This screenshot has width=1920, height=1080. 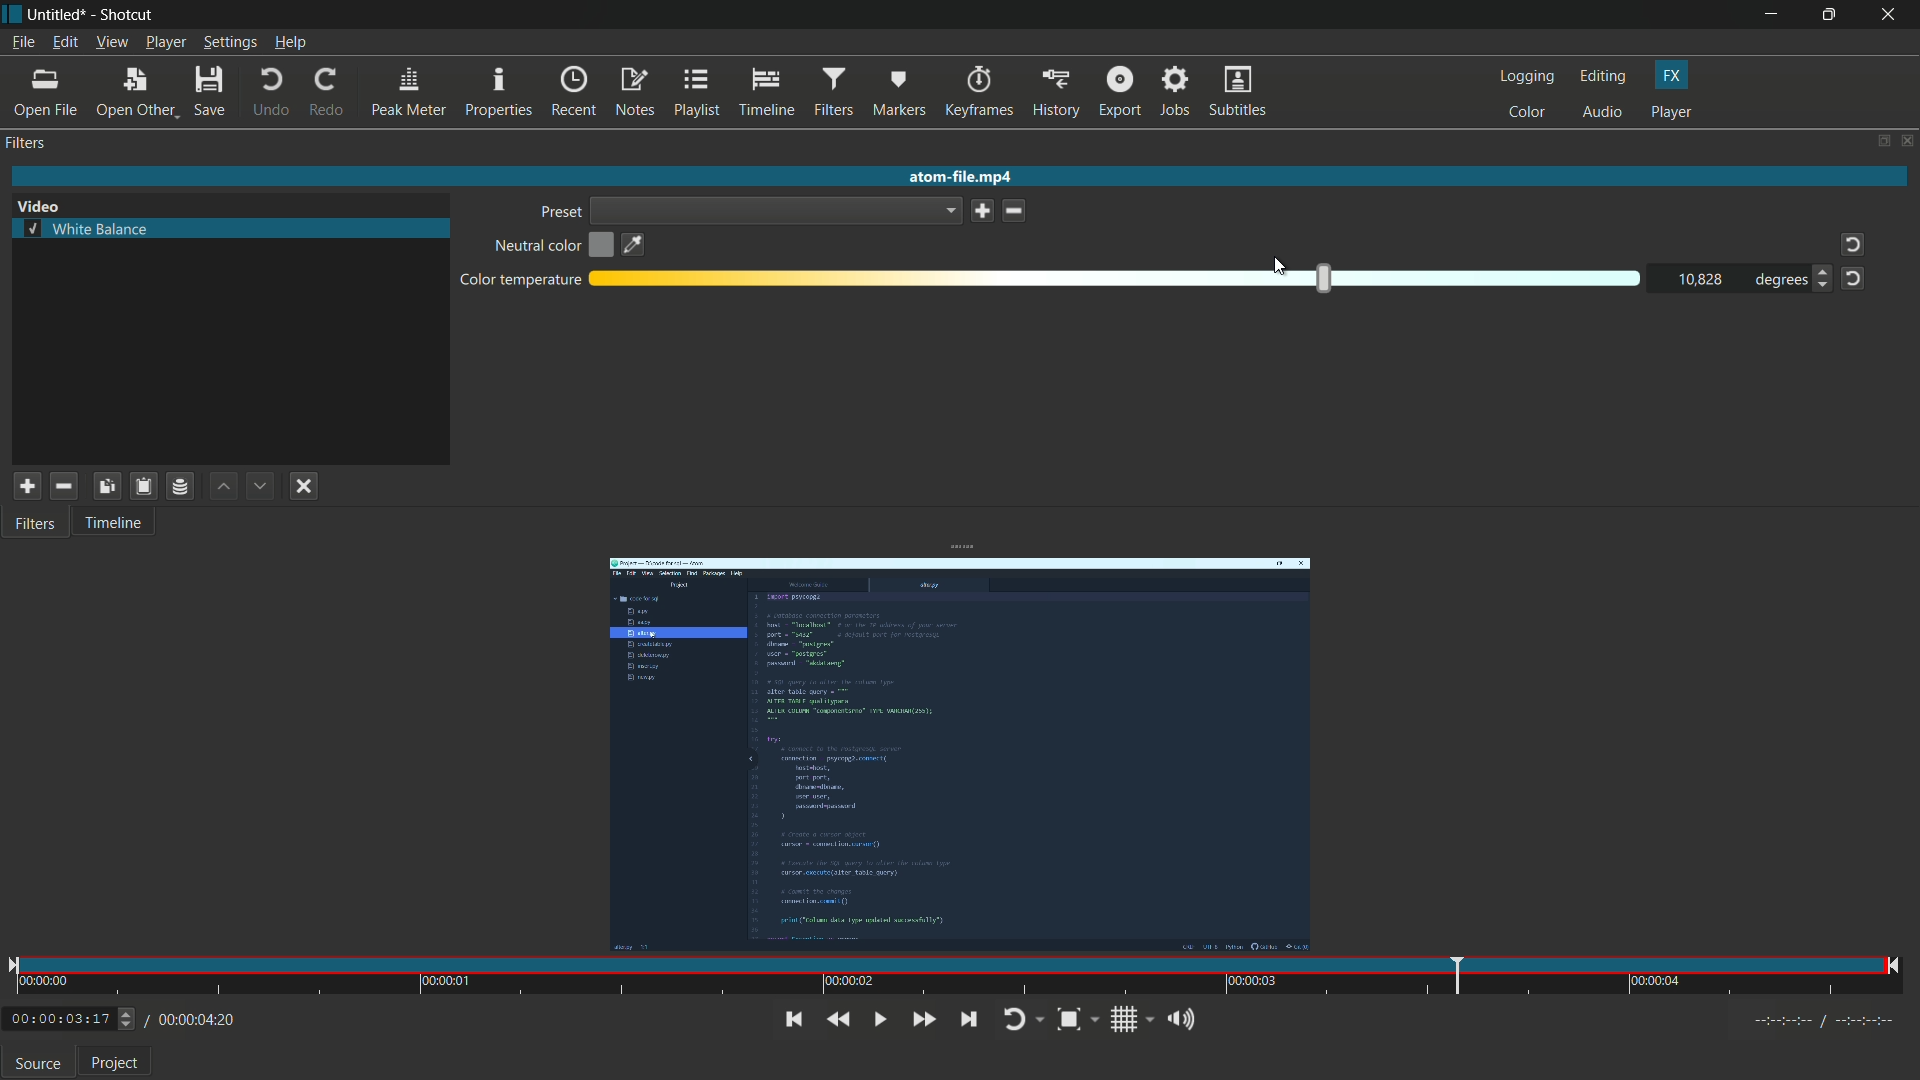 What do you see at coordinates (1603, 78) in the screenshot?
I see `editing` at bounding box center [1603, 78].